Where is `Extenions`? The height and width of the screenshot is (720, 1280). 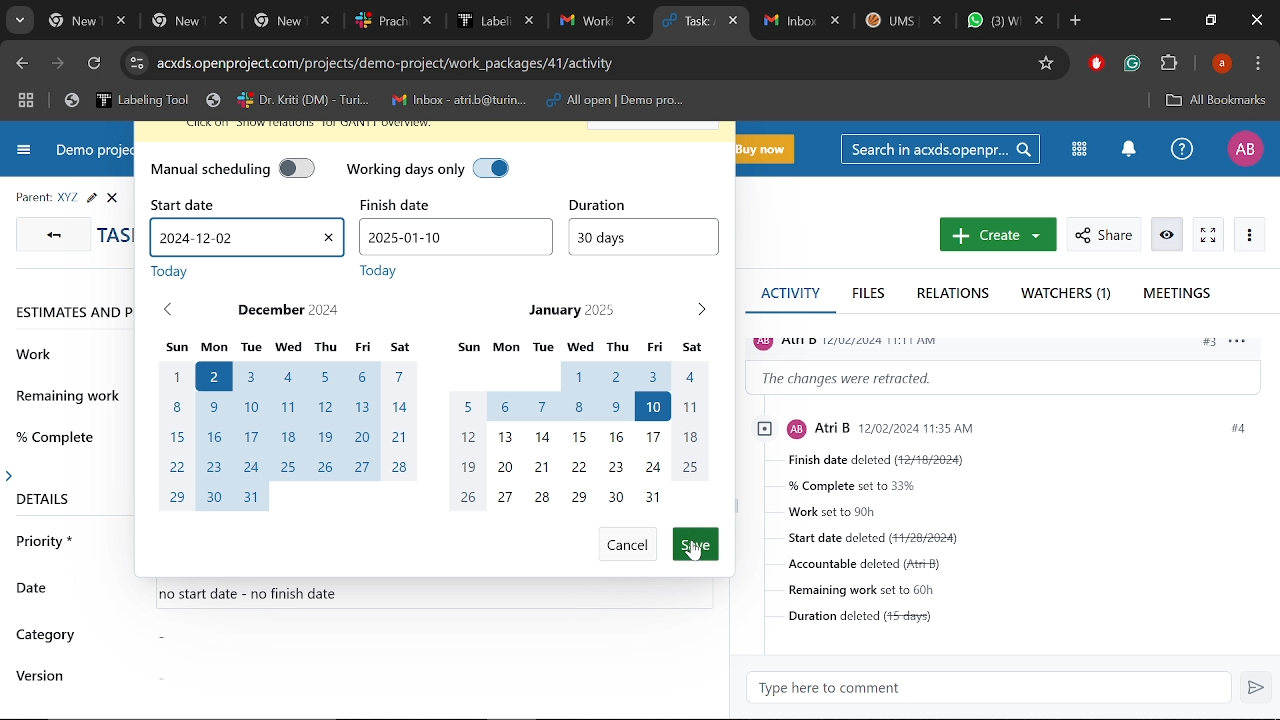 Extenions is located at coordinates (1169, 65).